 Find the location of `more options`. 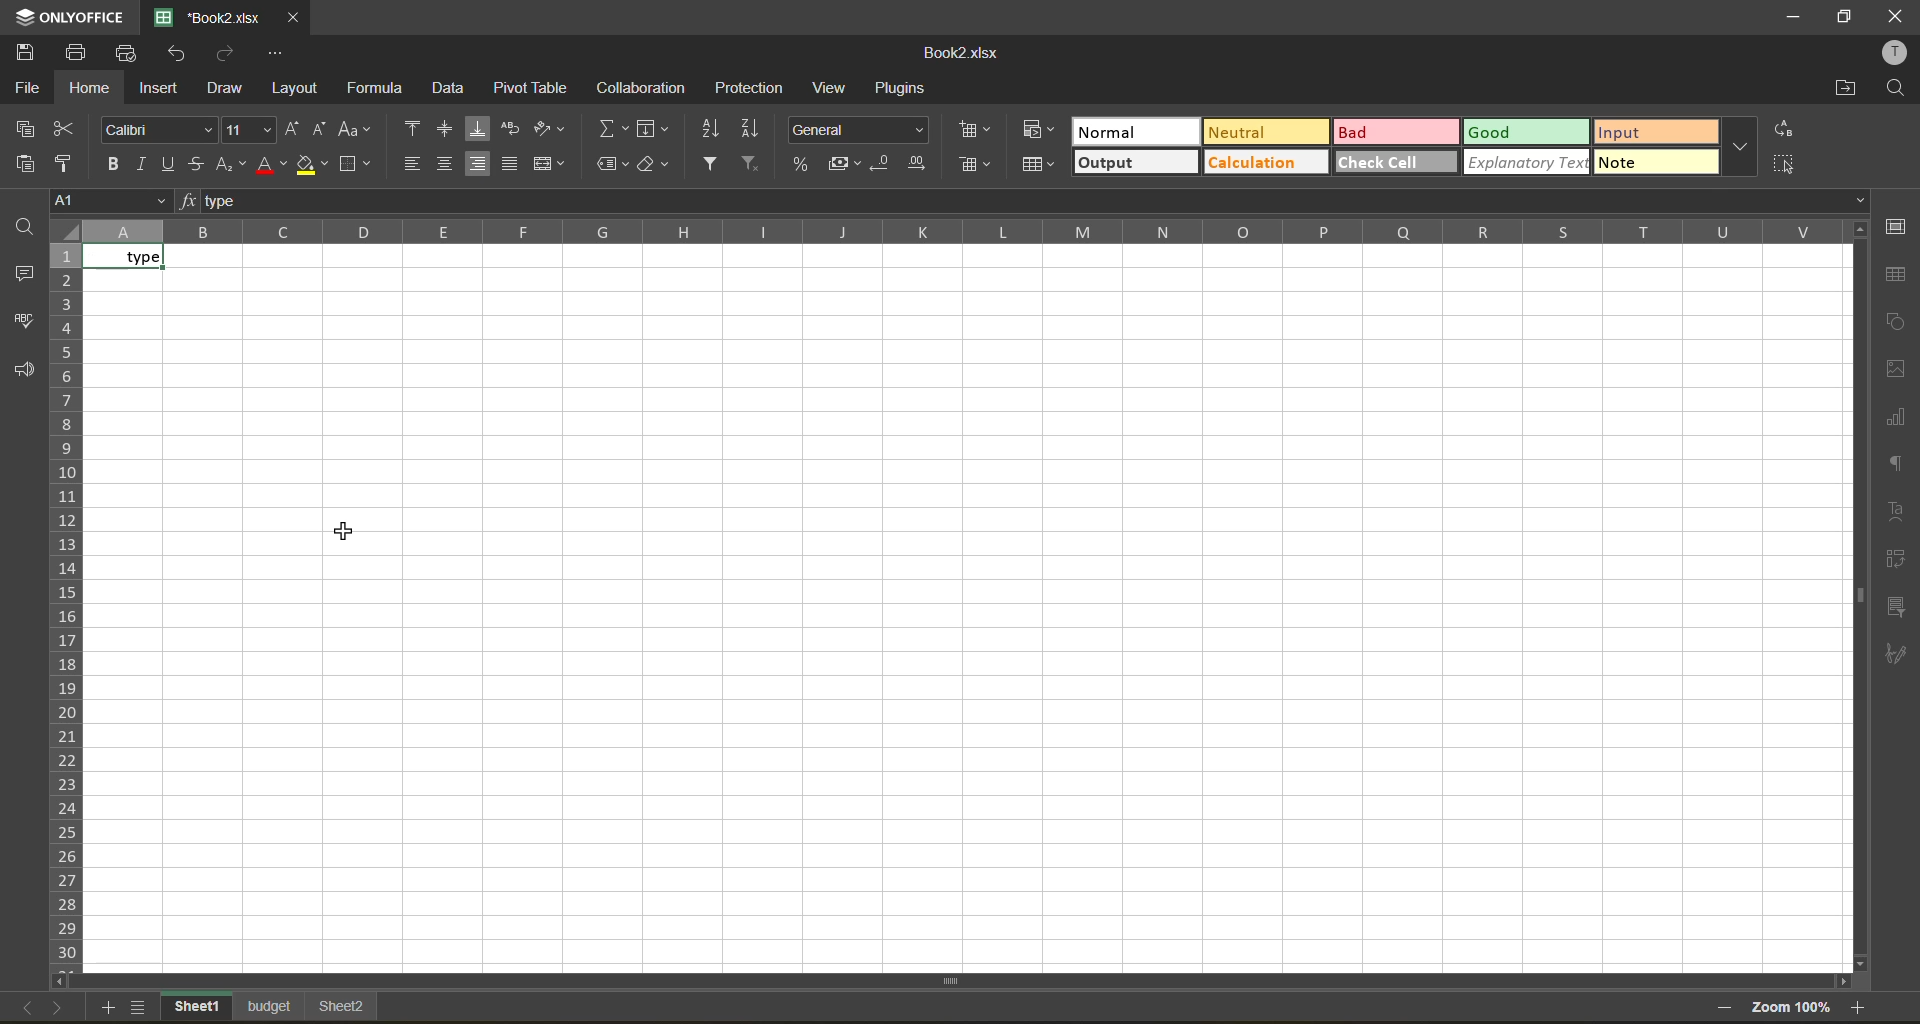

more options is located at coordinates (1738, 149).